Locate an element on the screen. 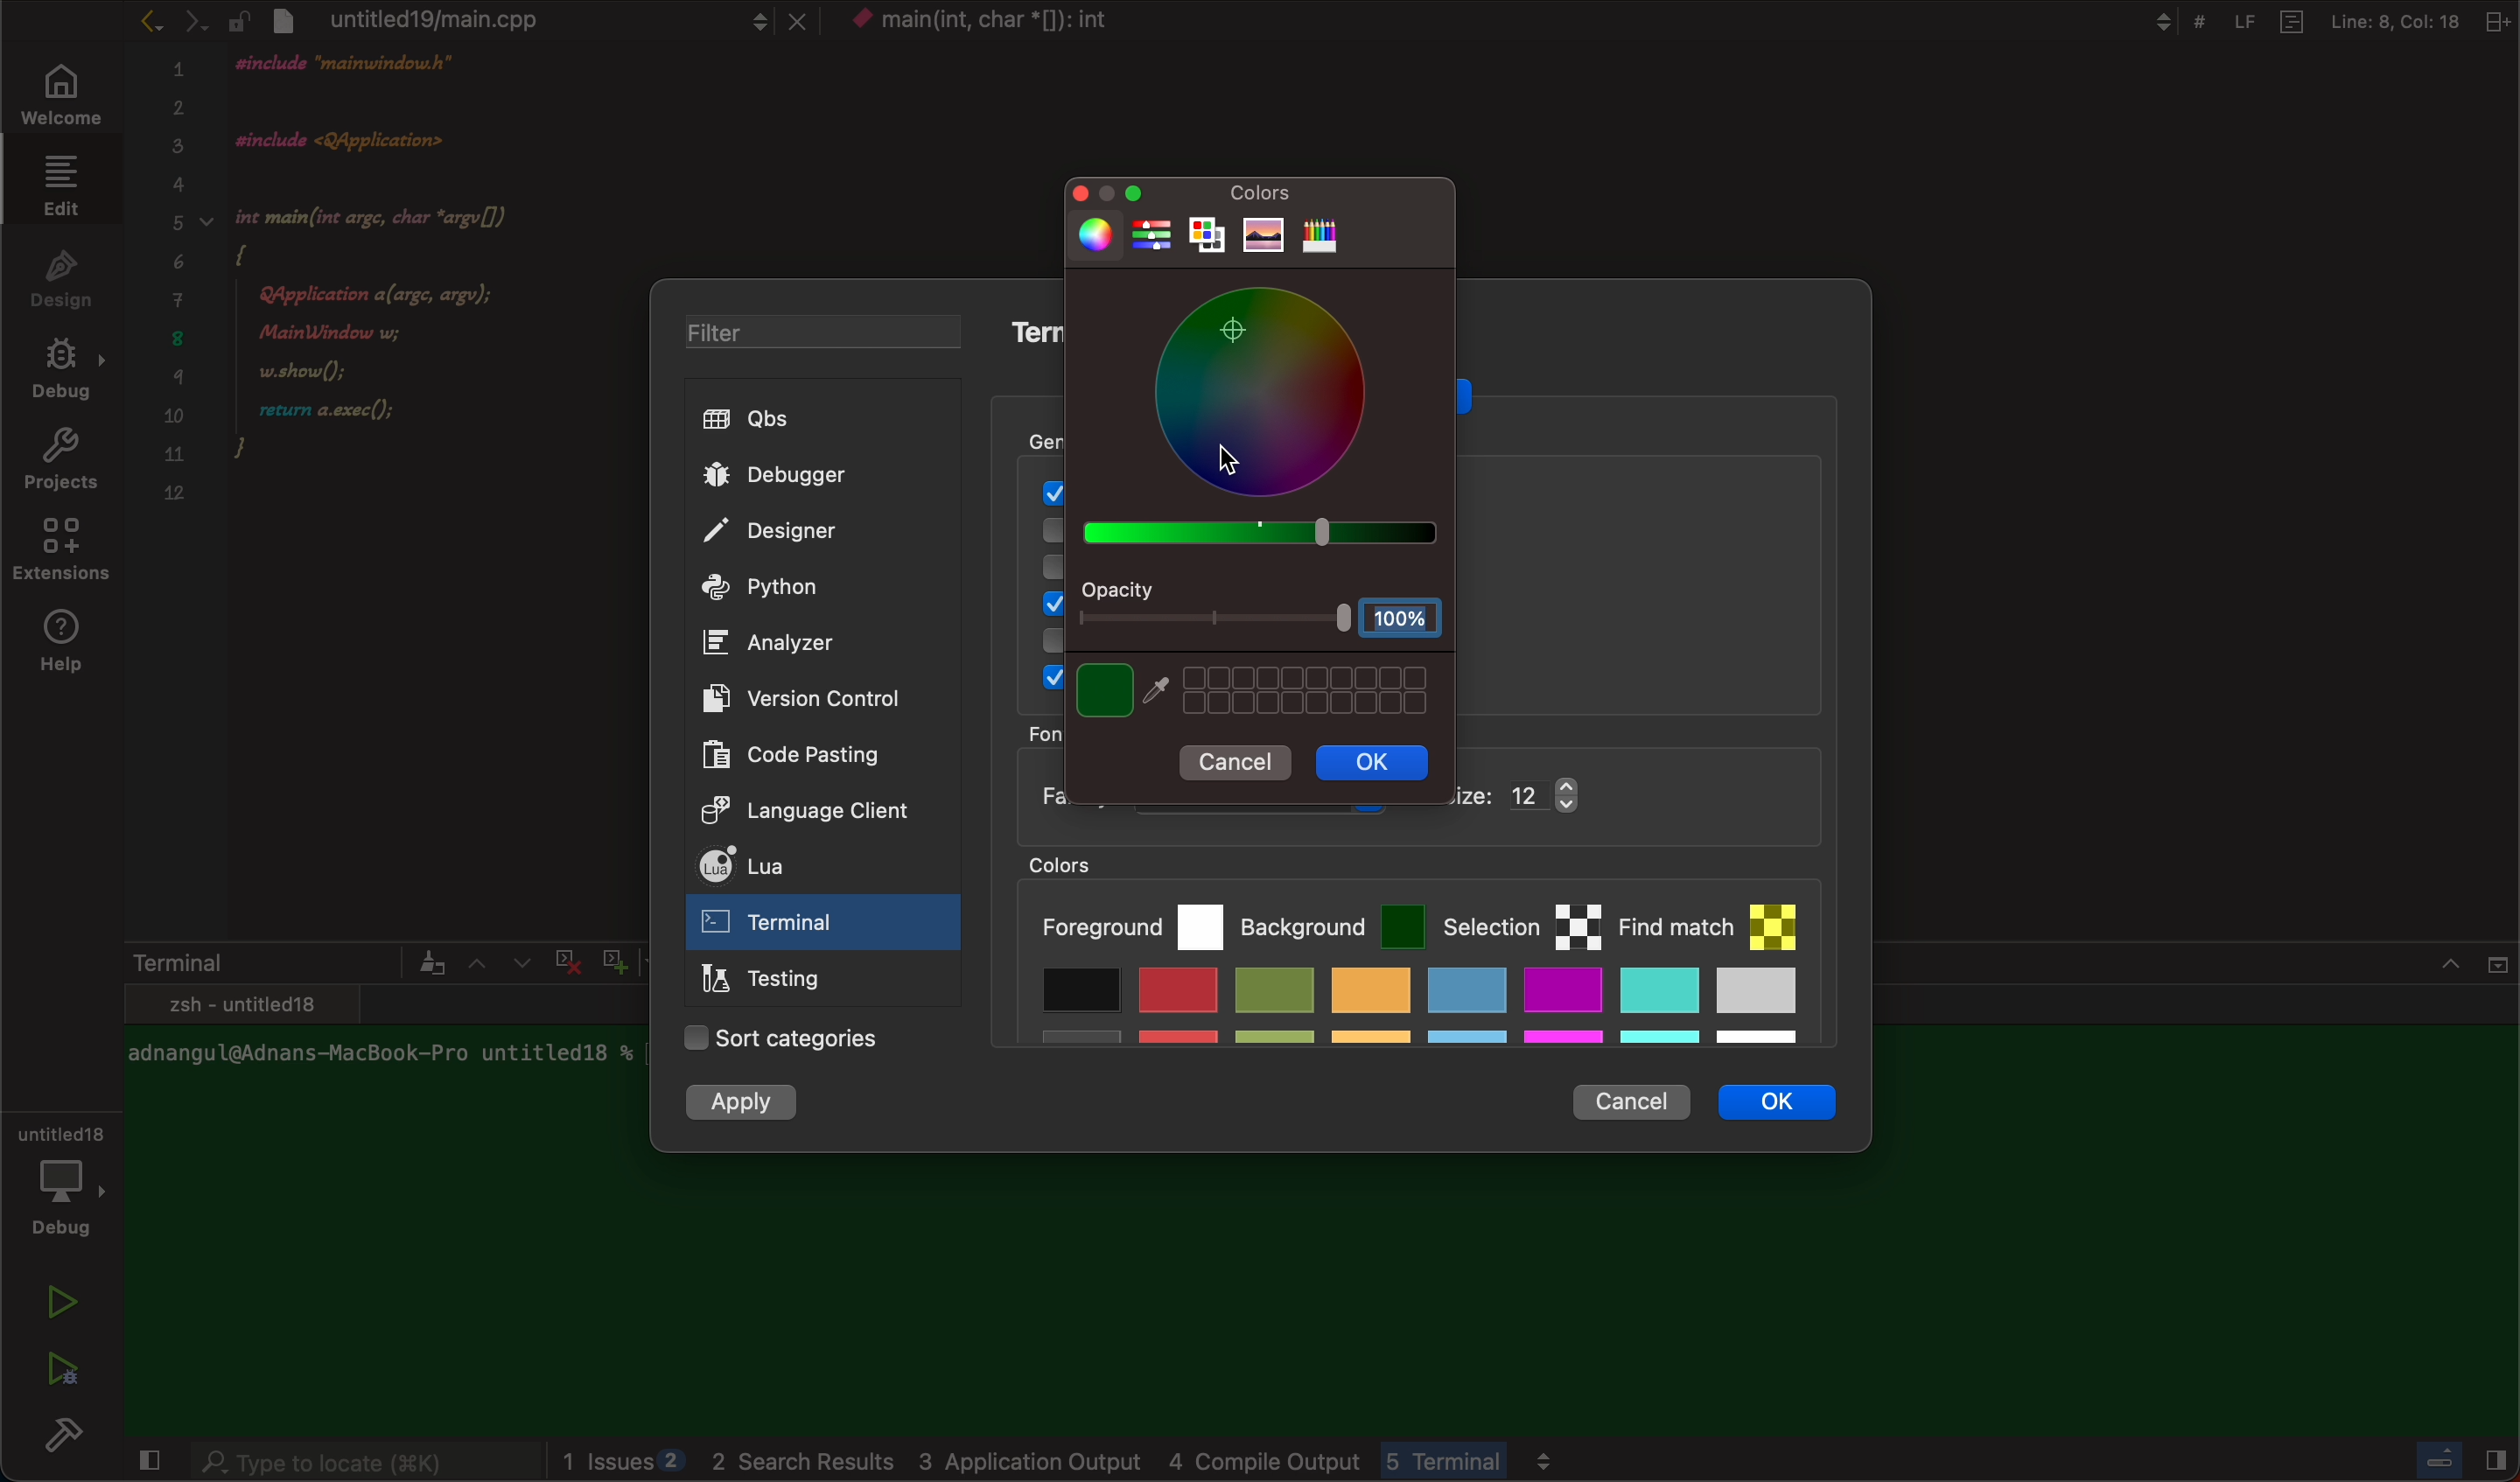 This screenshot has height=1482, width=2520. help is located at coordinates (68, 643).